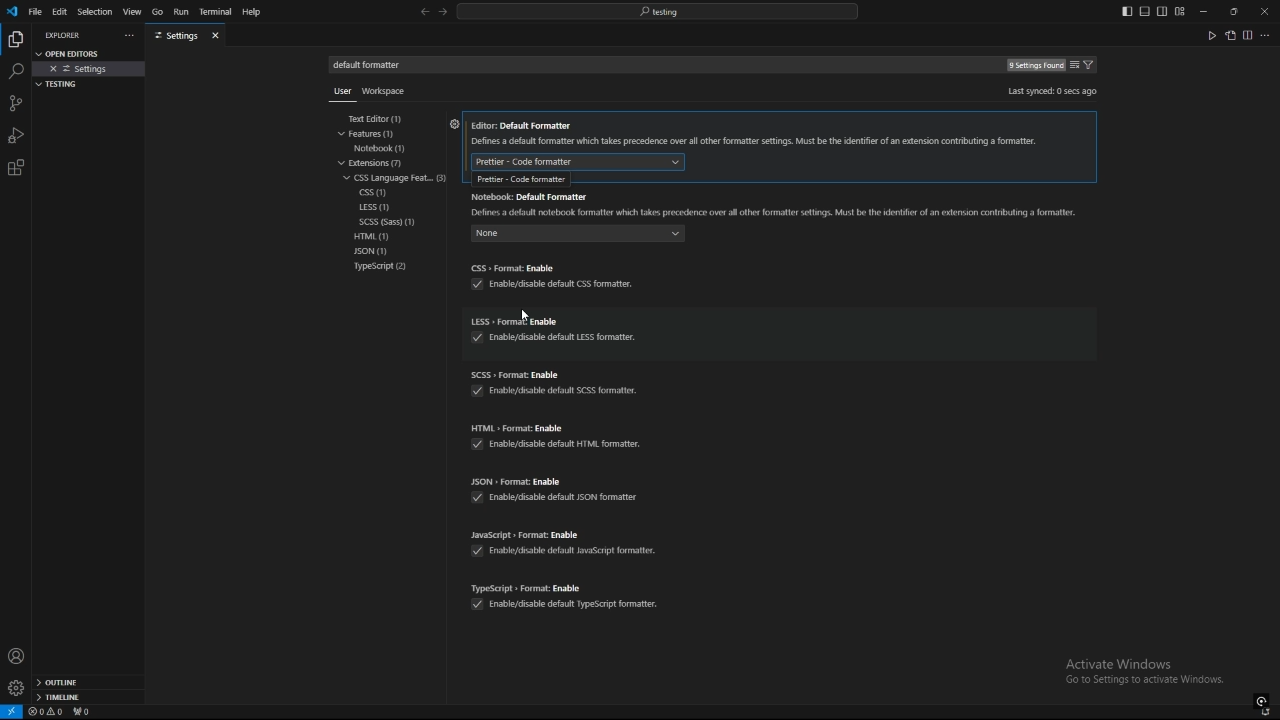  What do you see at coordinates (1034, 66) in the screenshot?
I see `settings found` at bounding box center [1034, 66].